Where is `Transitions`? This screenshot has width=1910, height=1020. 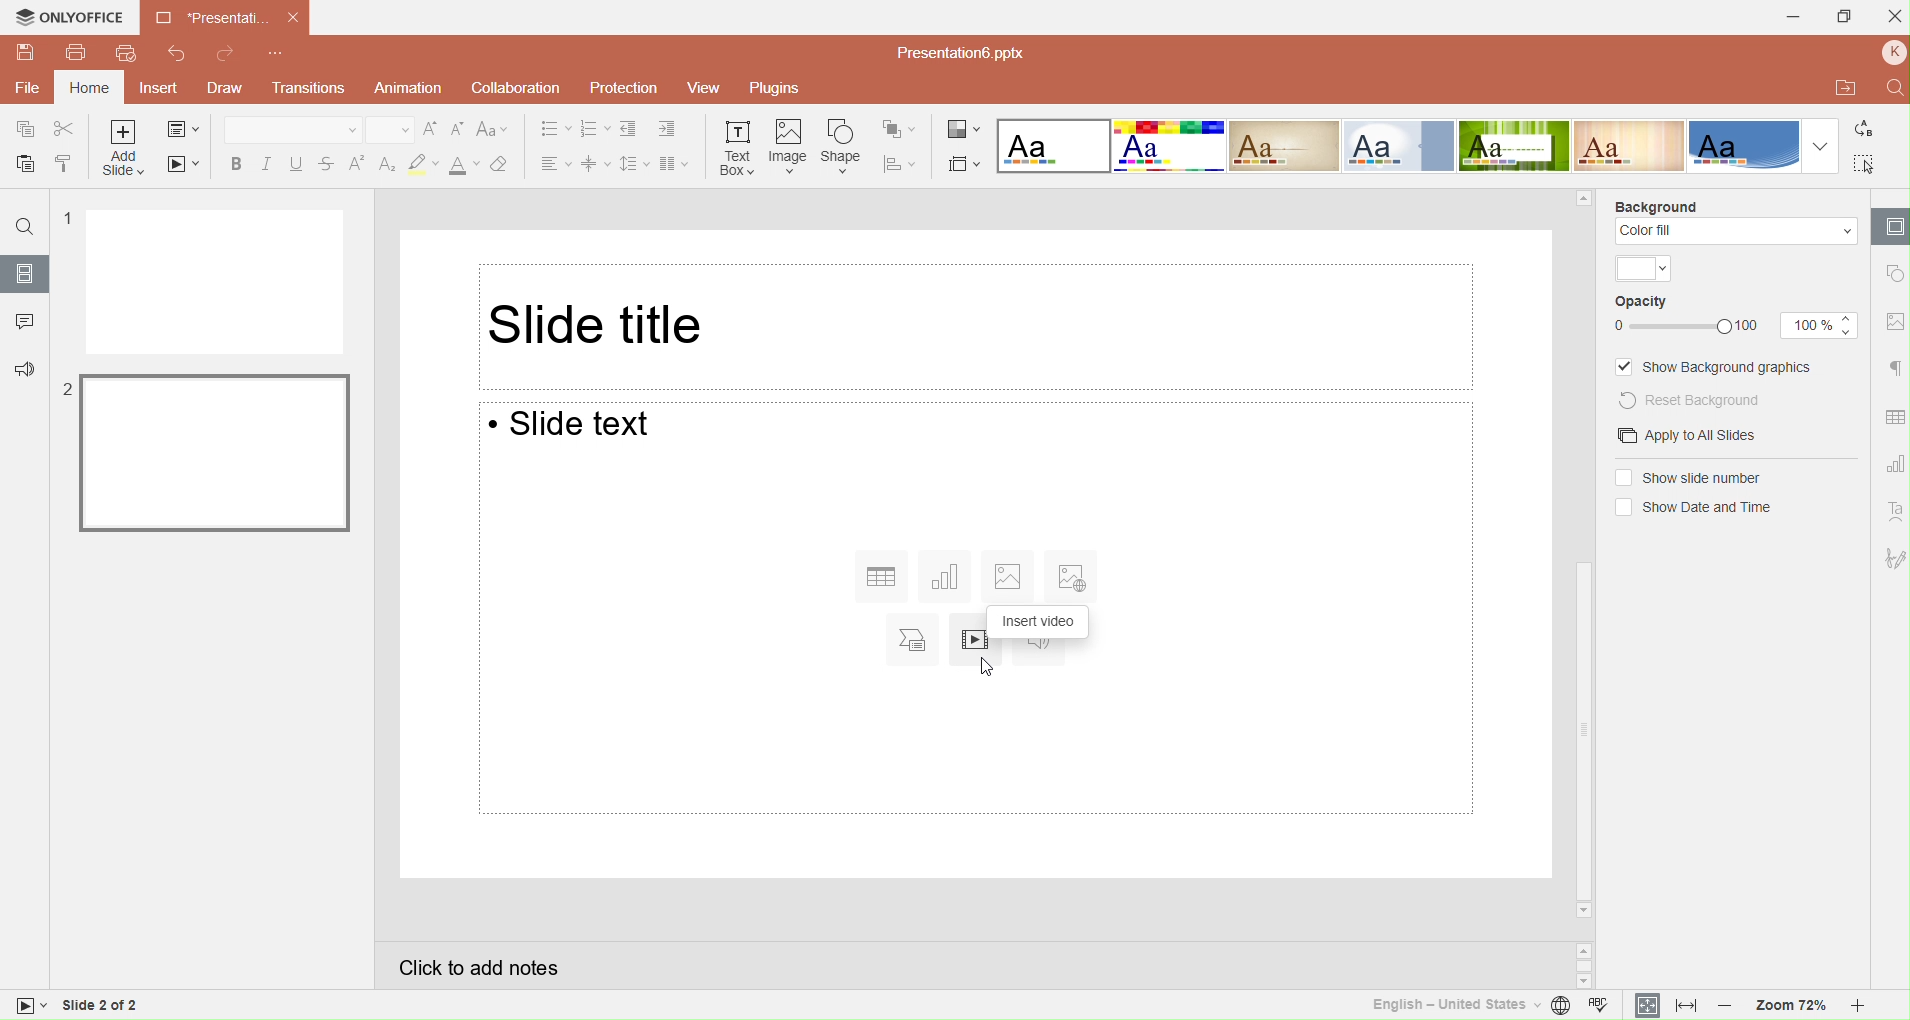
Transitions is located at coordinates (306, 89).